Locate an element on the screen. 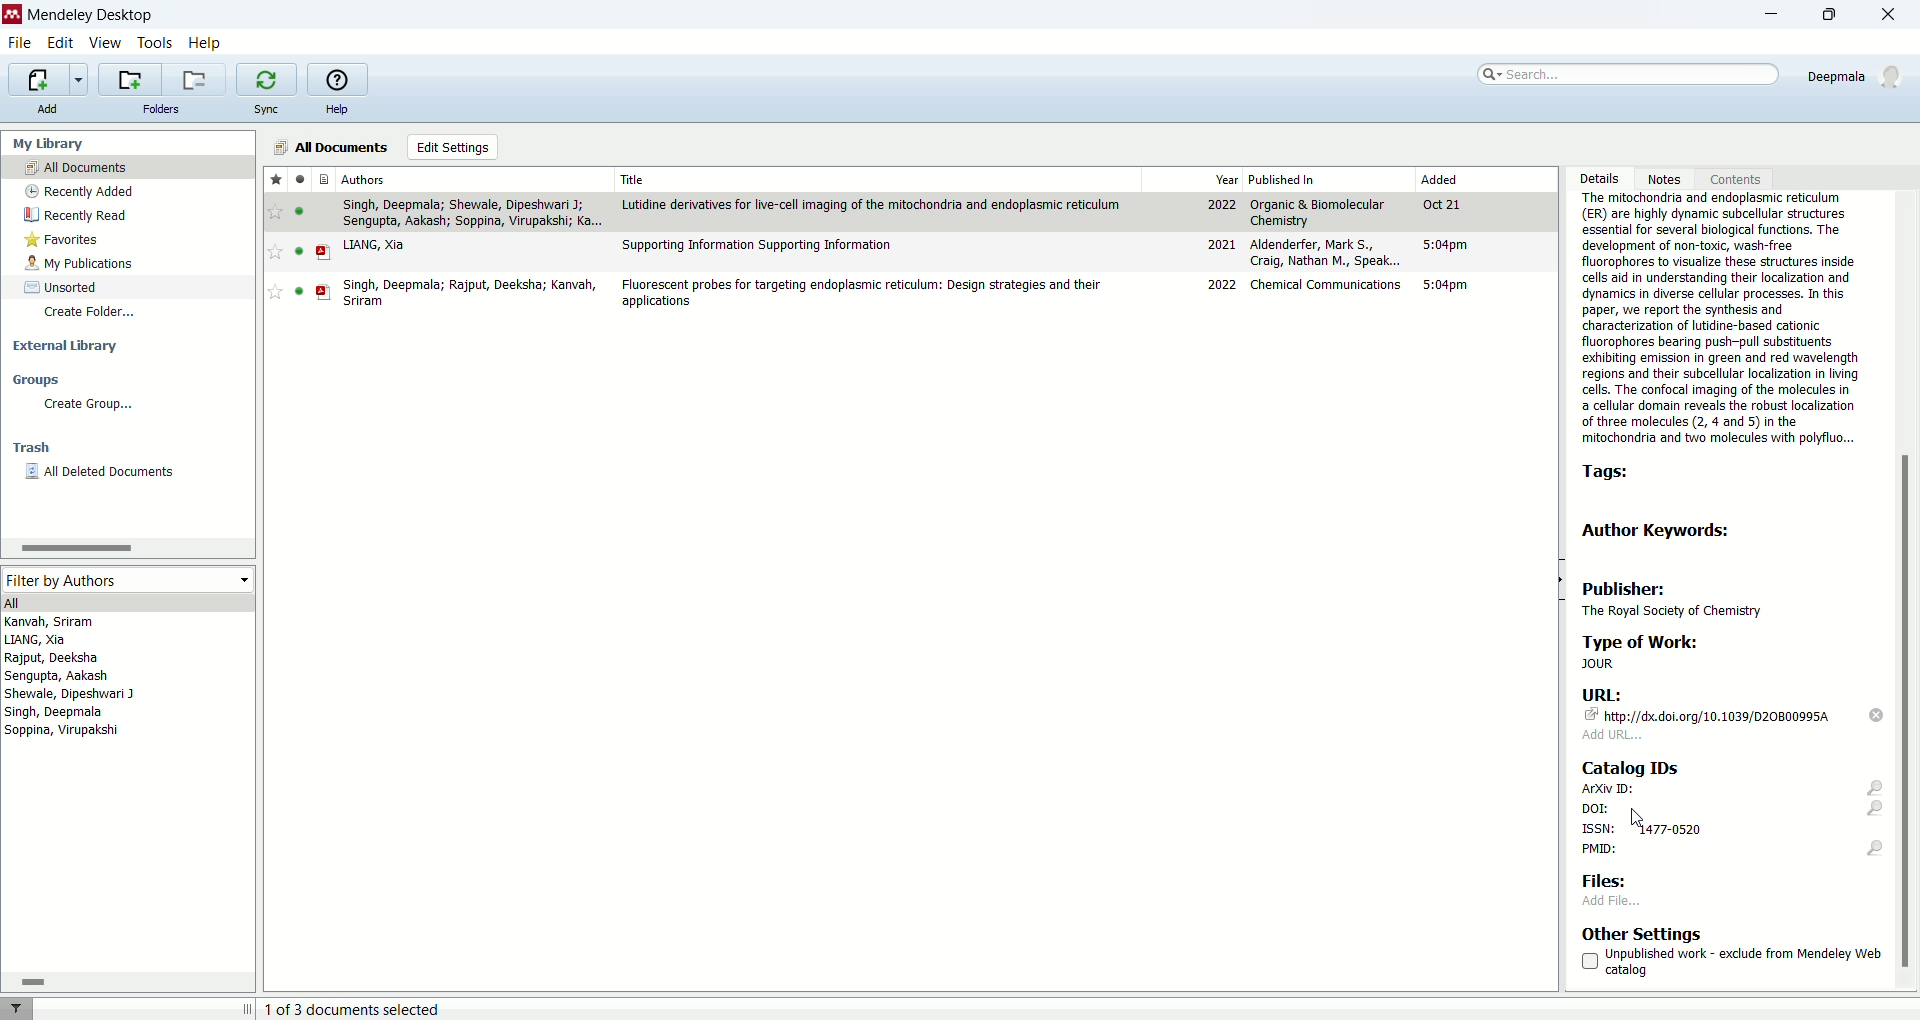 The image size is (1920, 1020). maximize is located at coordinates (1837, 14).